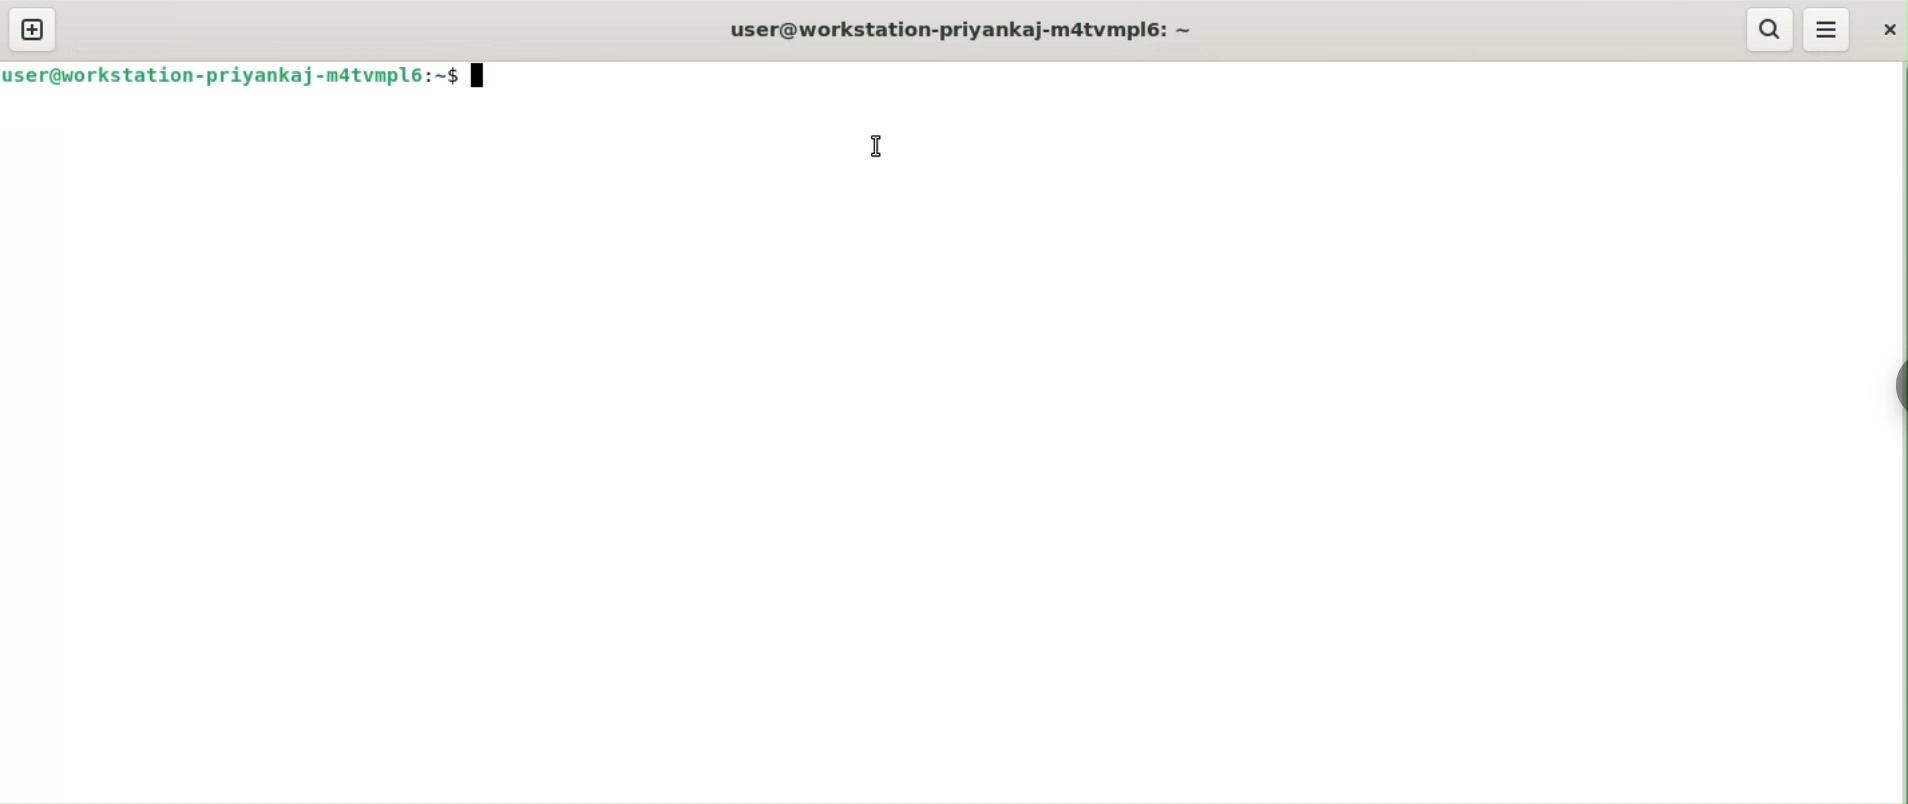 The image size is (1908, 804). What do you see at coordinates (32, 29) in the screenshot?
I see `new tab` at bounding box center [32, 29].